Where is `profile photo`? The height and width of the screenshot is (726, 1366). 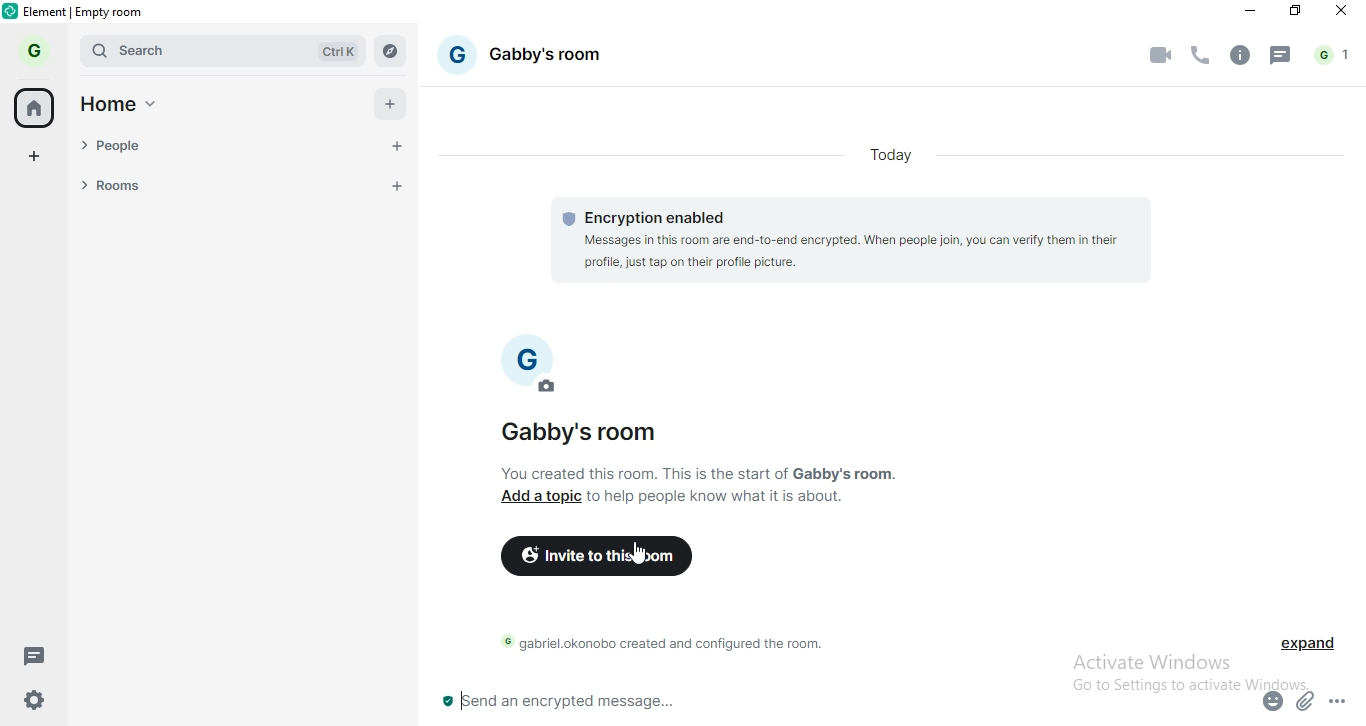 profile photo is located at coordinates (529, 364).